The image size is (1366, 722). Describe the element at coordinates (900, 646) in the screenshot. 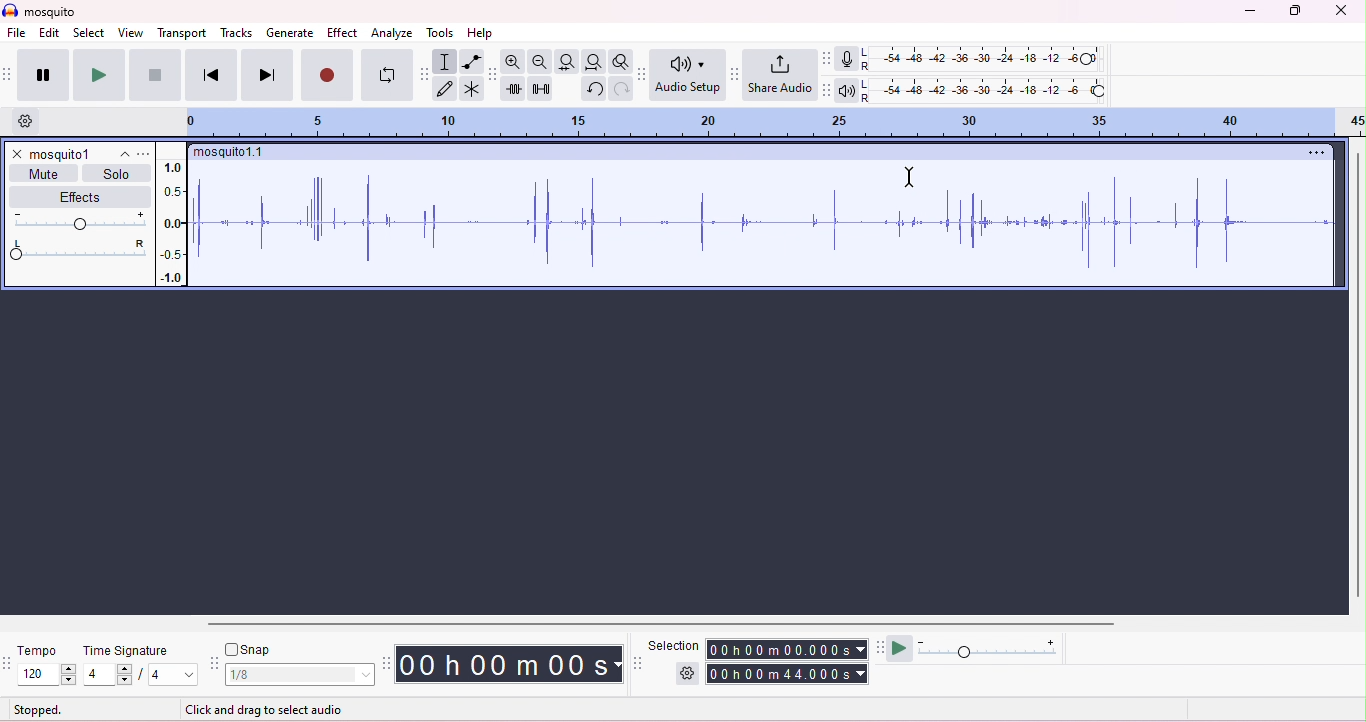

I see `play at speed/play at speed once` at that location.